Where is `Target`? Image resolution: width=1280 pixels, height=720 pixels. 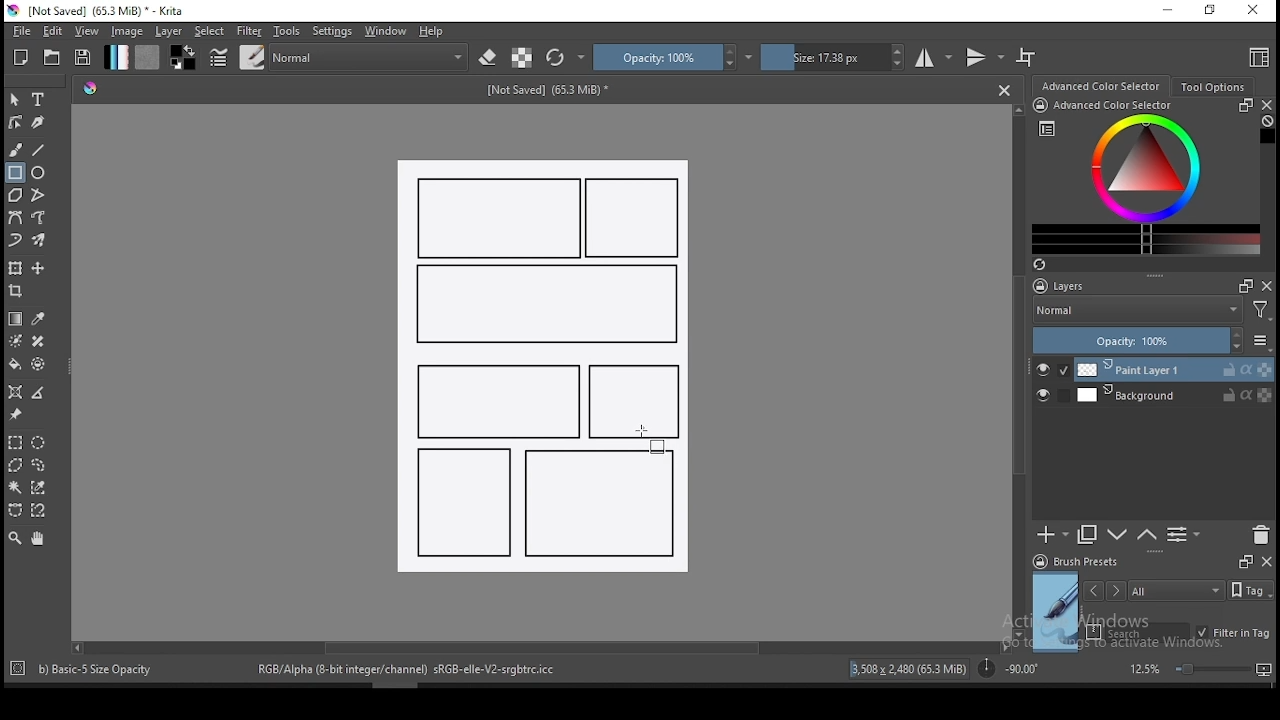 Target is located at coordinates (19, 669).